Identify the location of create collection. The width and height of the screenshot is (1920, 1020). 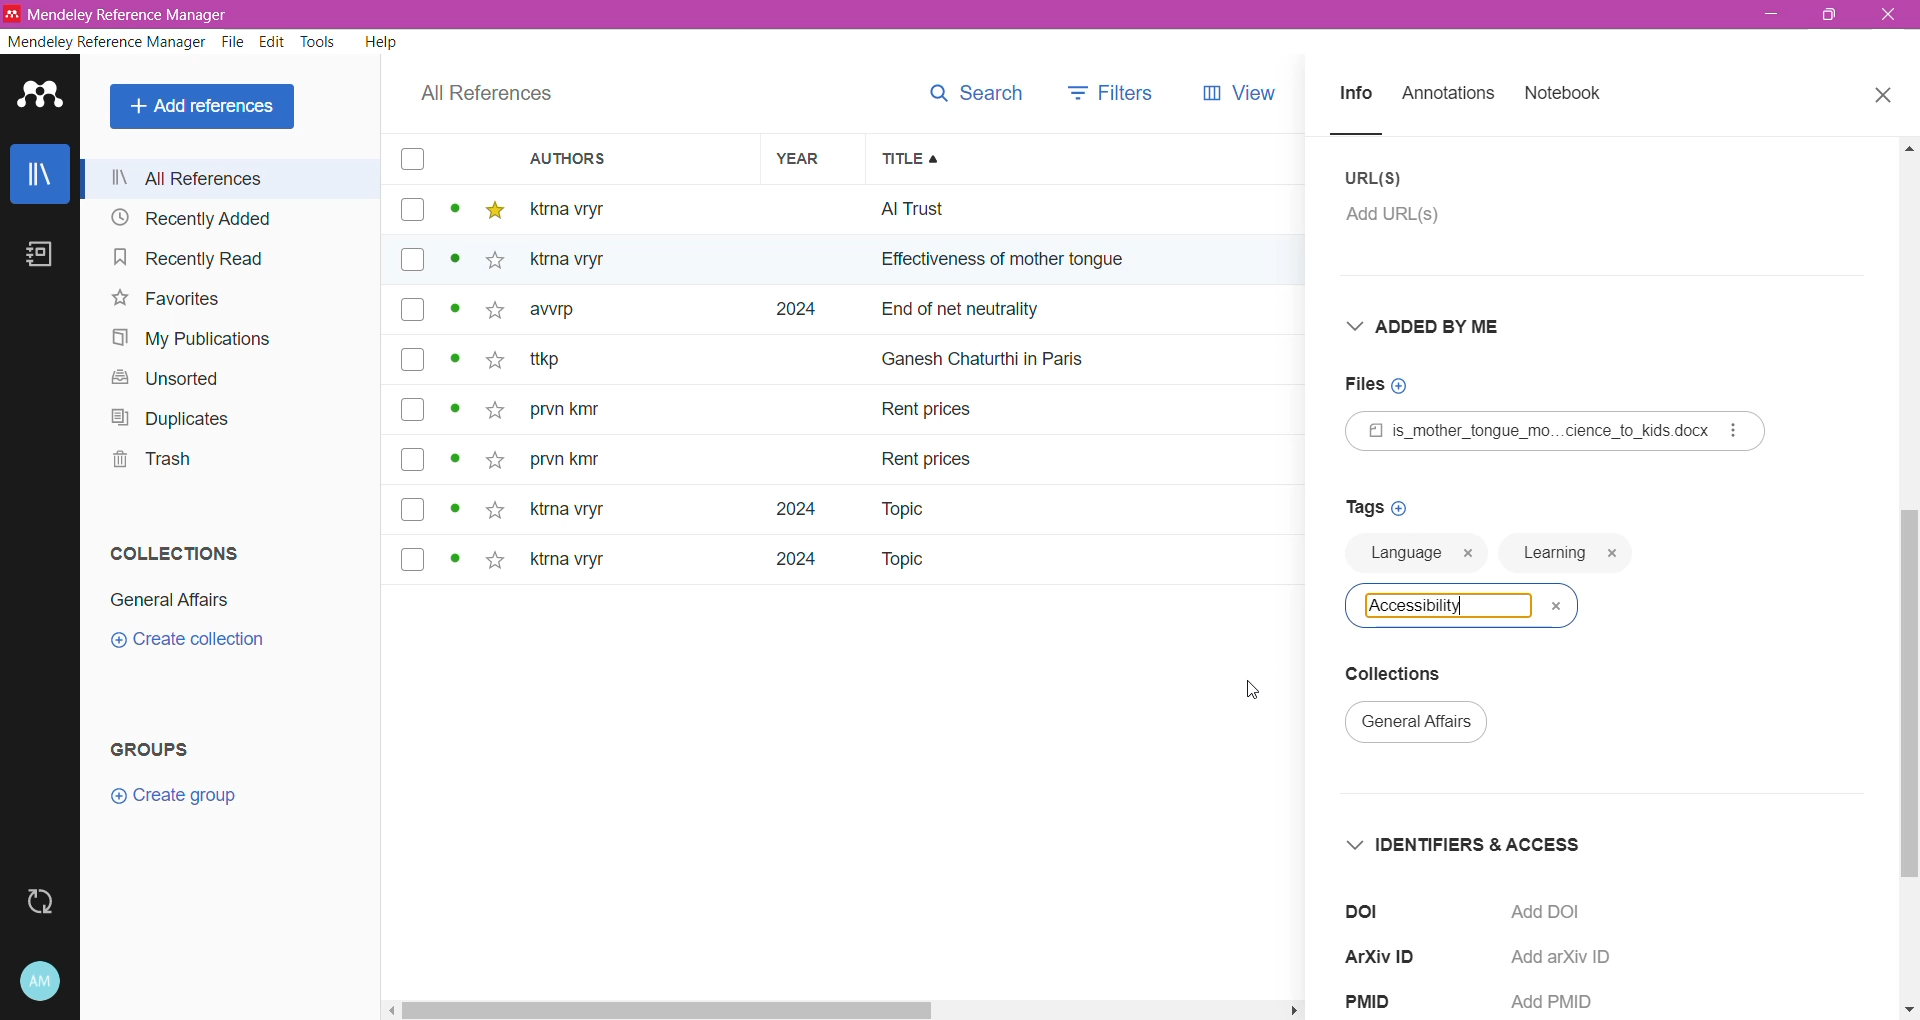
(202, 646).